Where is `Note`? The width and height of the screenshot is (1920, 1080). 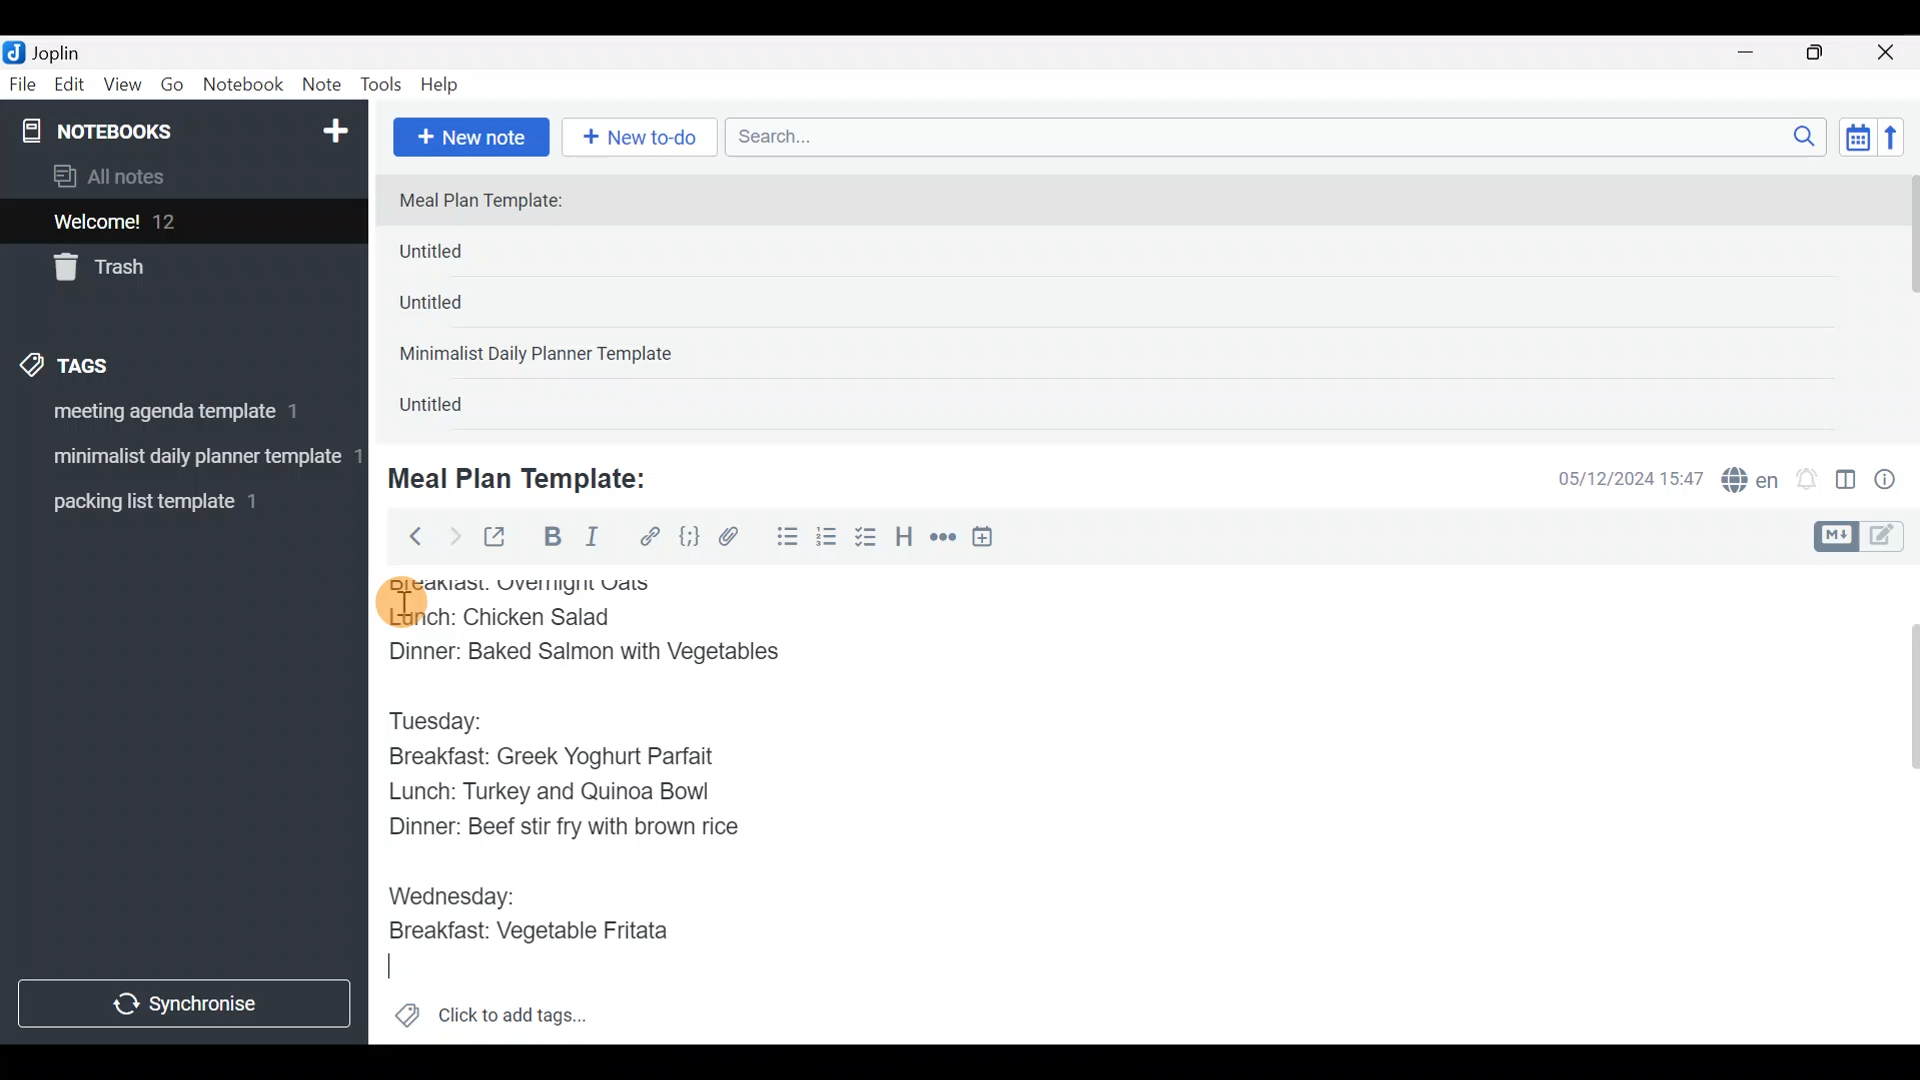
Note is located at coordinates (326, 86).